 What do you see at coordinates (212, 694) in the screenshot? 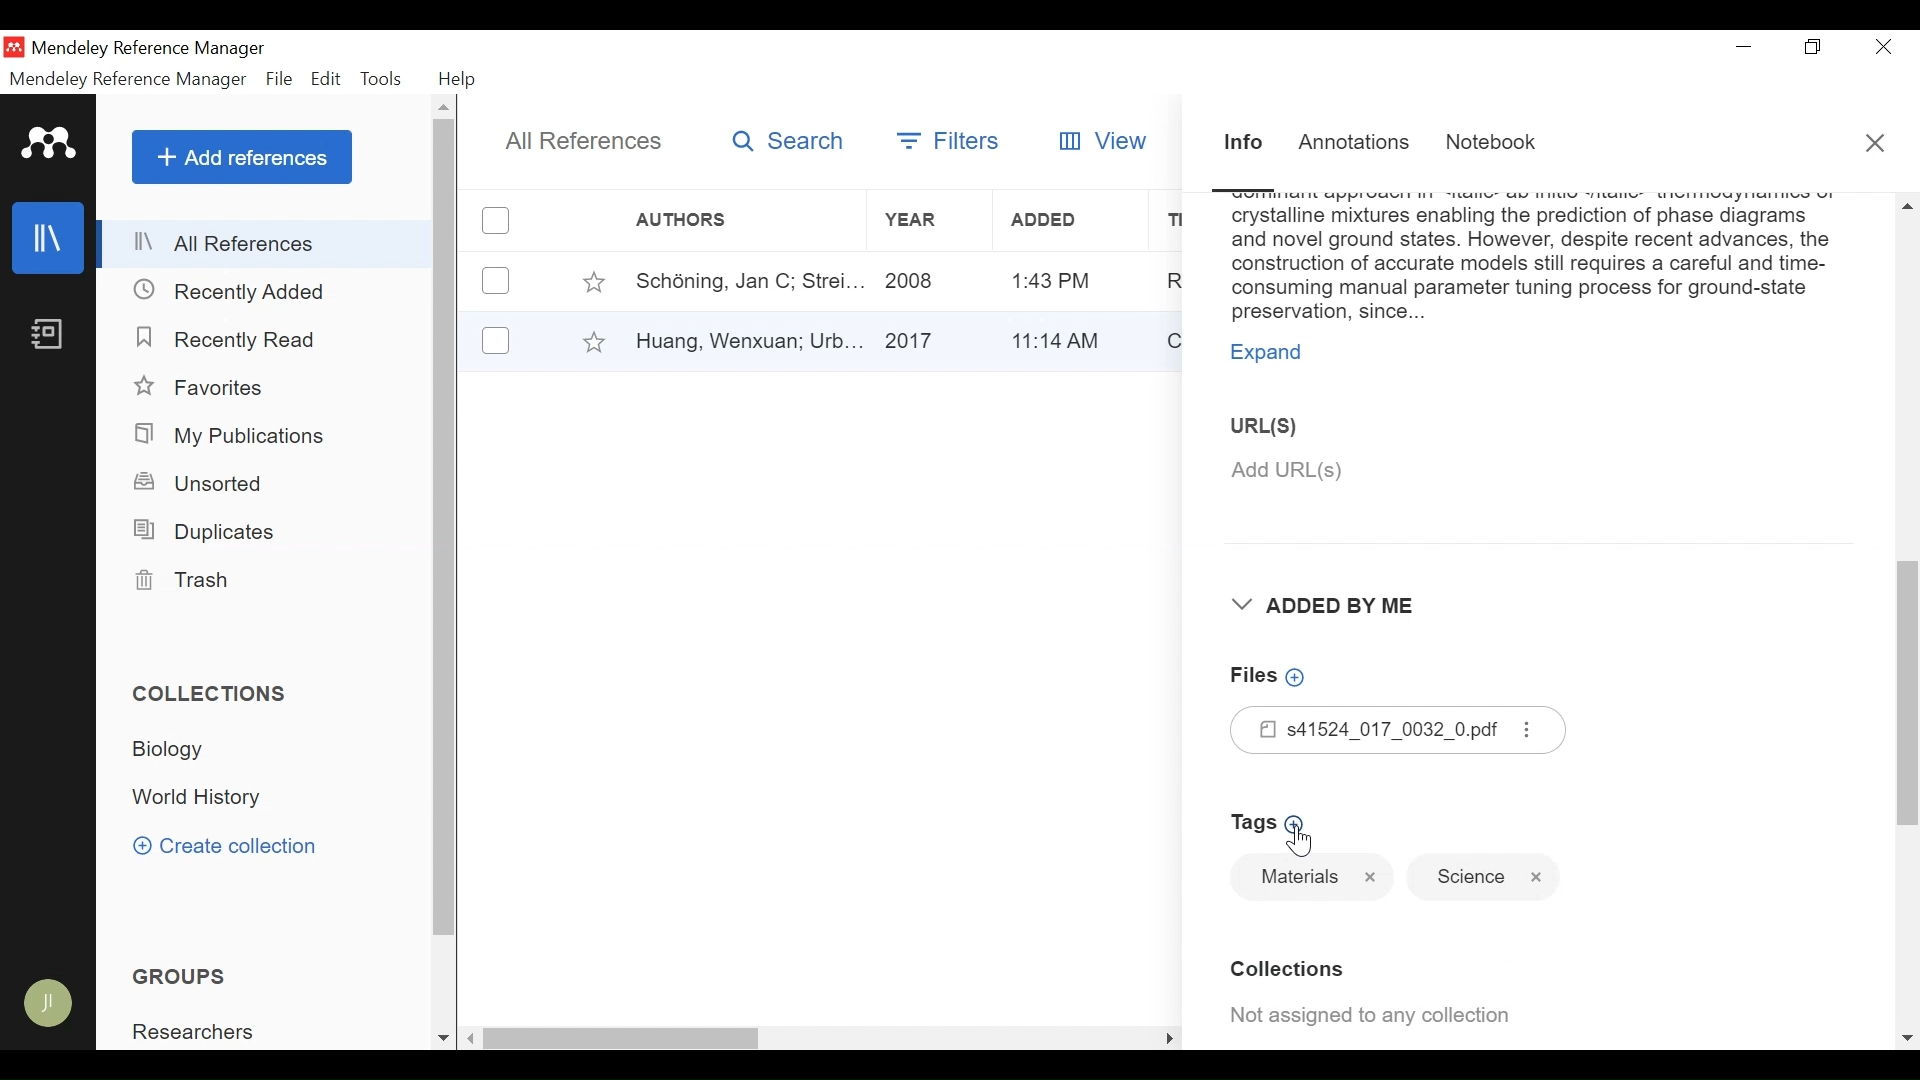
I see `Collections` at bounding box center [212, 694].